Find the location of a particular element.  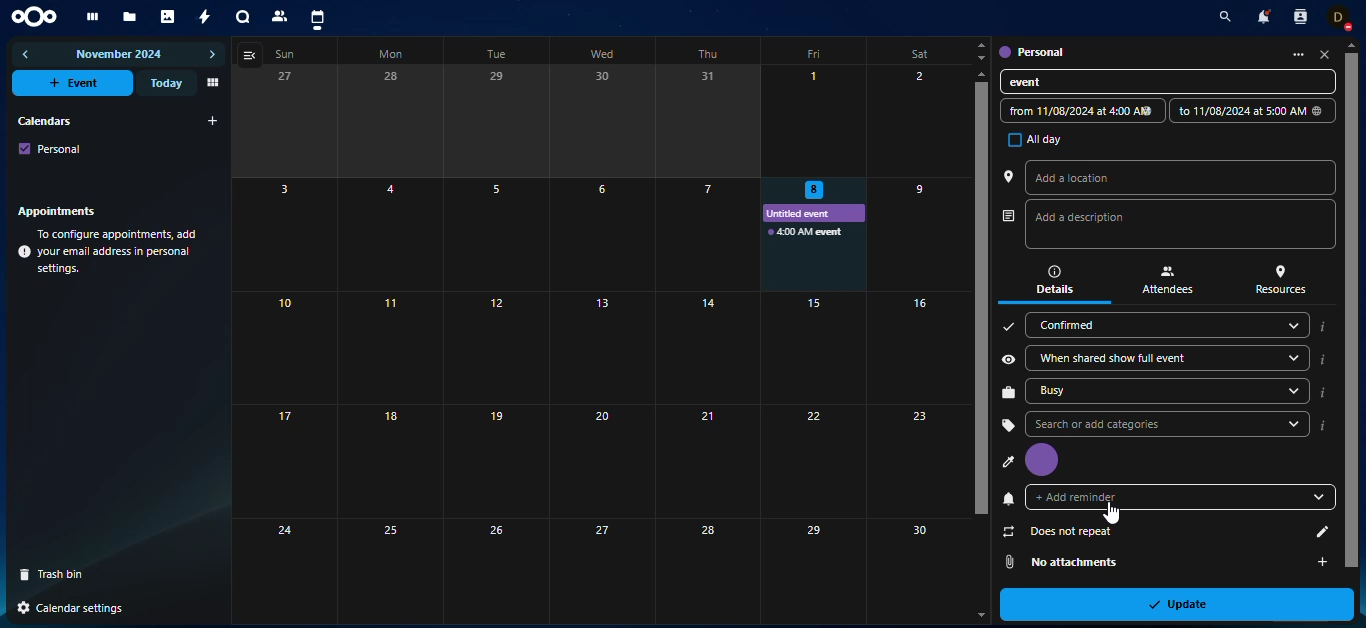

drop down is located at coordinates (1291, 357).